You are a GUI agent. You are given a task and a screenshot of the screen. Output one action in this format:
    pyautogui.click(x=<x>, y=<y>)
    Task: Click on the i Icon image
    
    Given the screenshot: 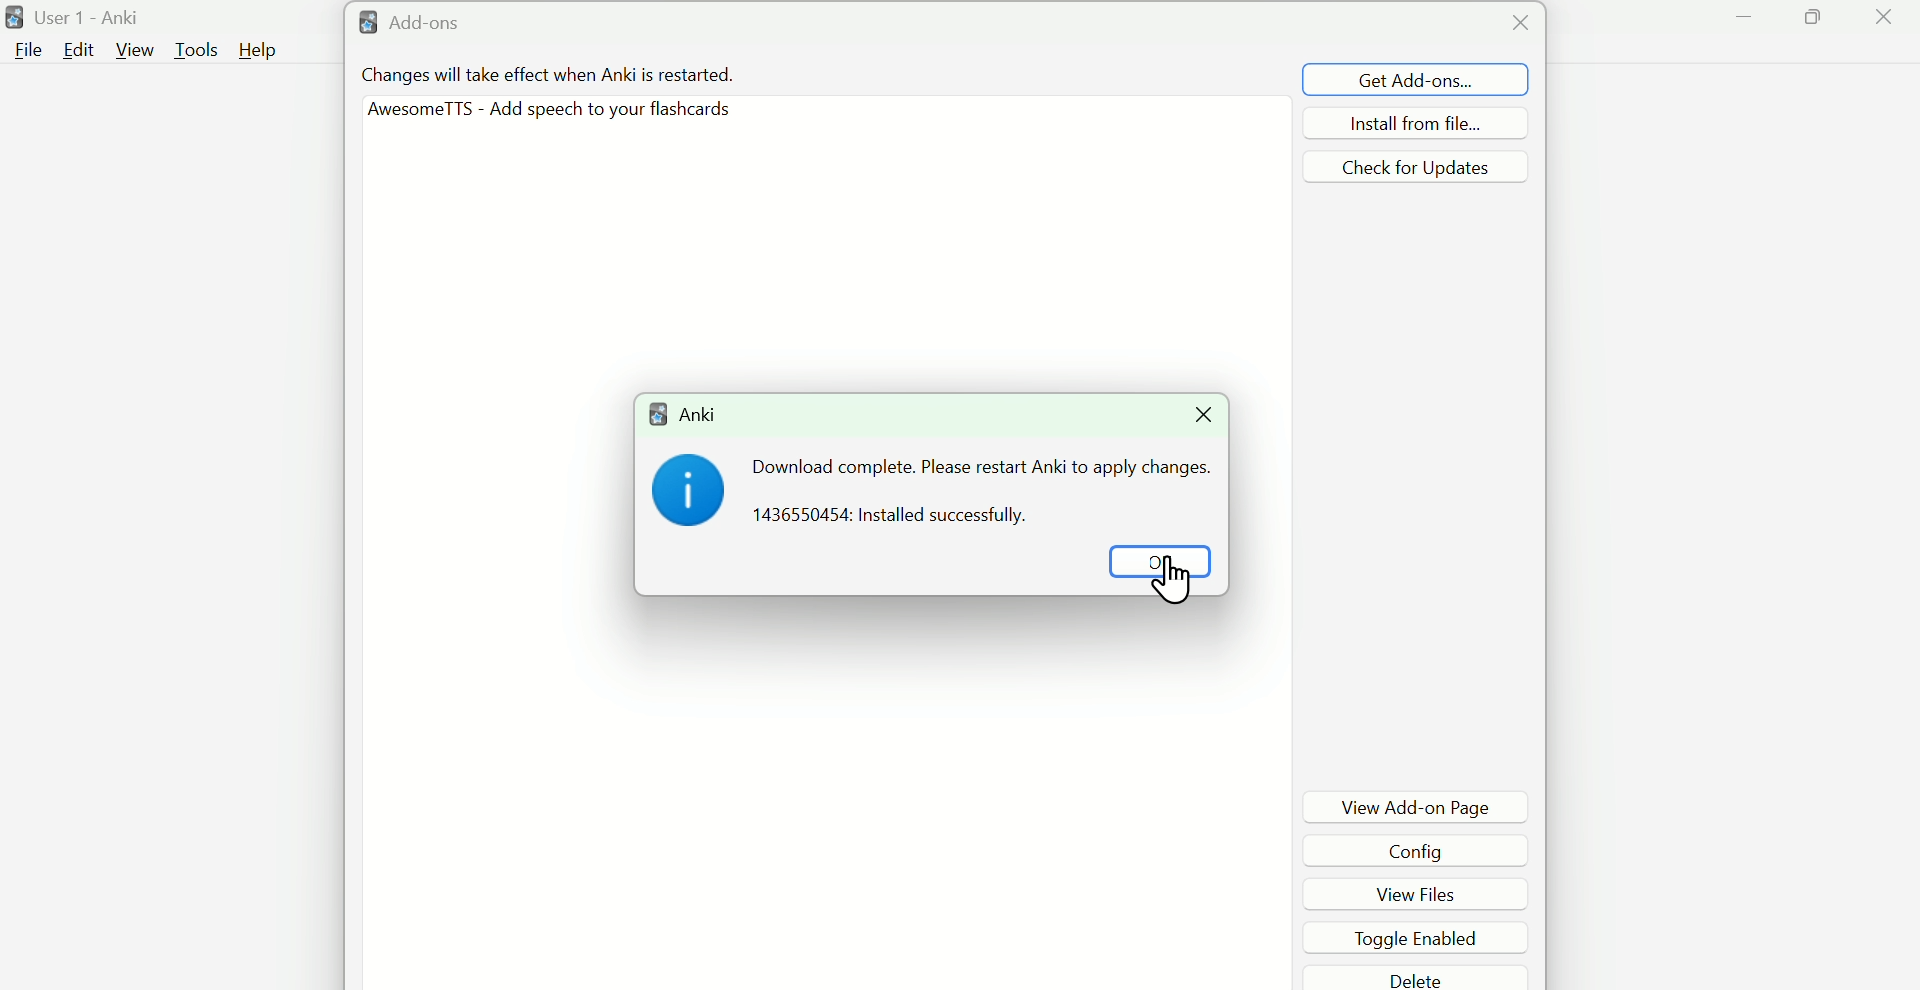 What is the action you would take?
    pyautogui.click(x=690, y=491)
    